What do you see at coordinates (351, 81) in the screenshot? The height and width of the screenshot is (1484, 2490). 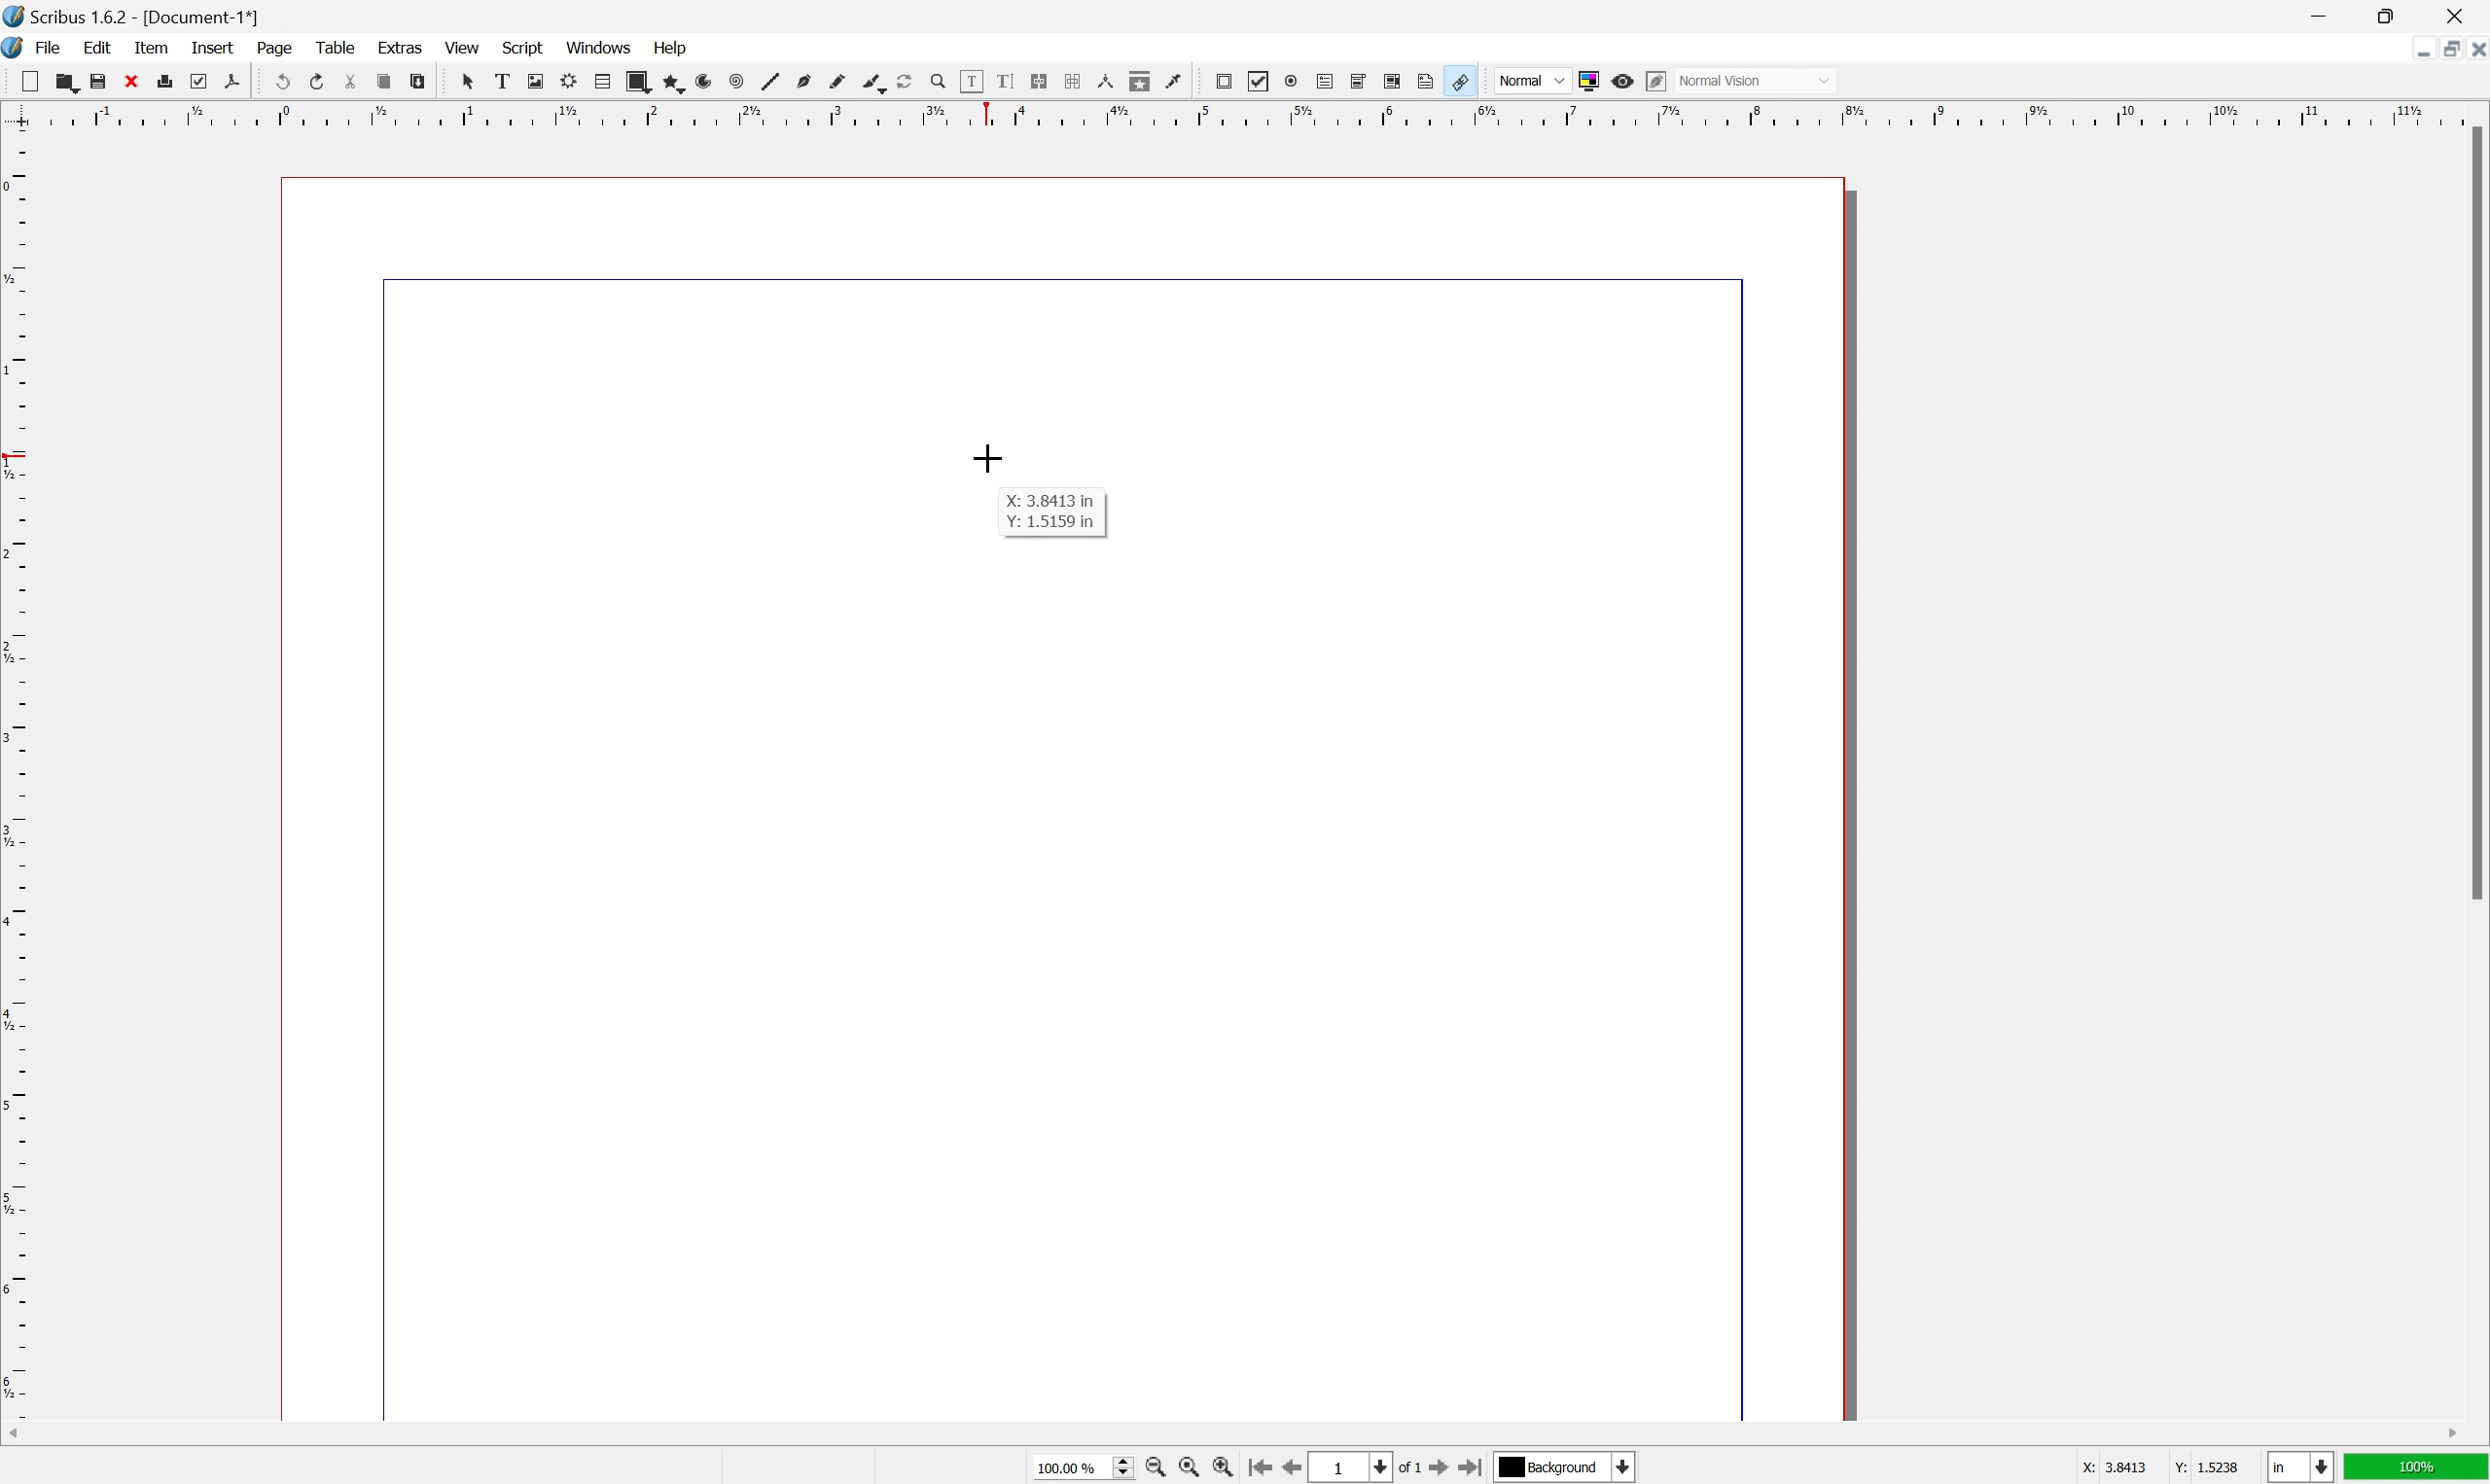 I see `cut` at bounding box center [351, 81].